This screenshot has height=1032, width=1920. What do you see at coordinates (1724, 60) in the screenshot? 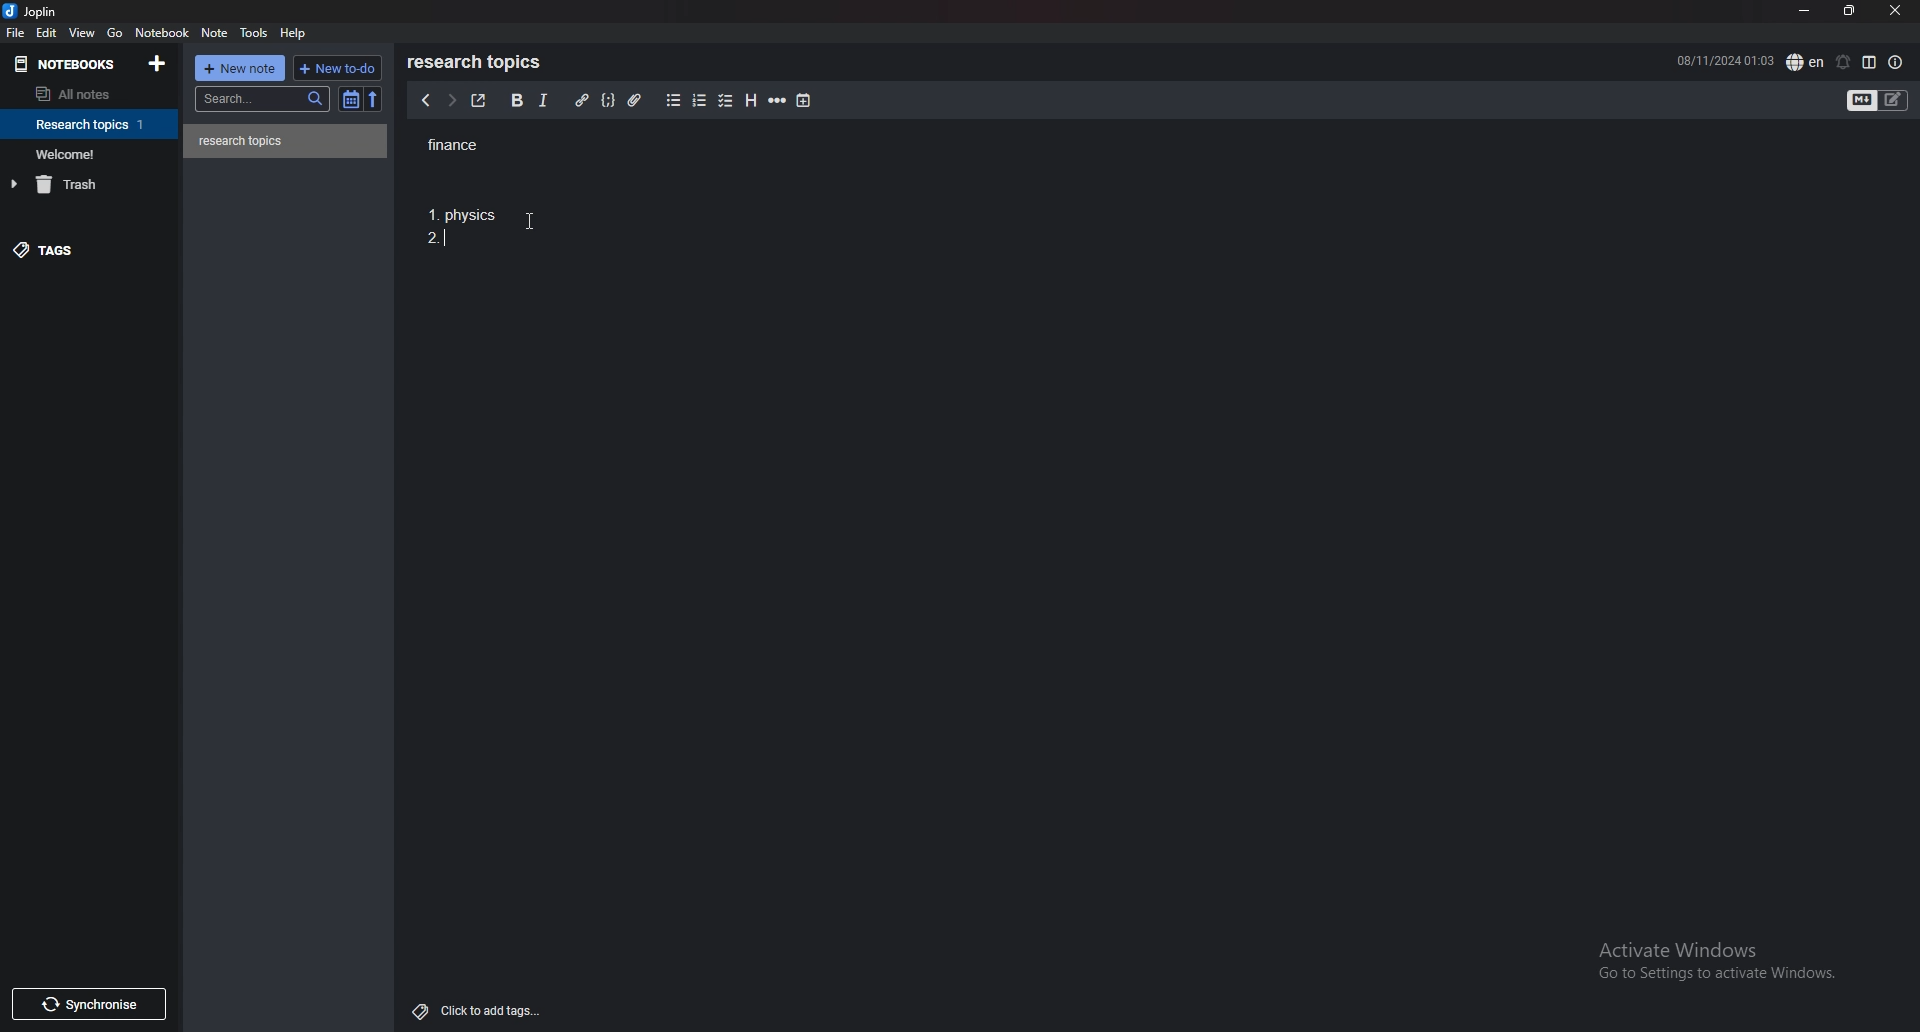
I see `08/11/2024 01:02` at bounding box center [1724, 60].